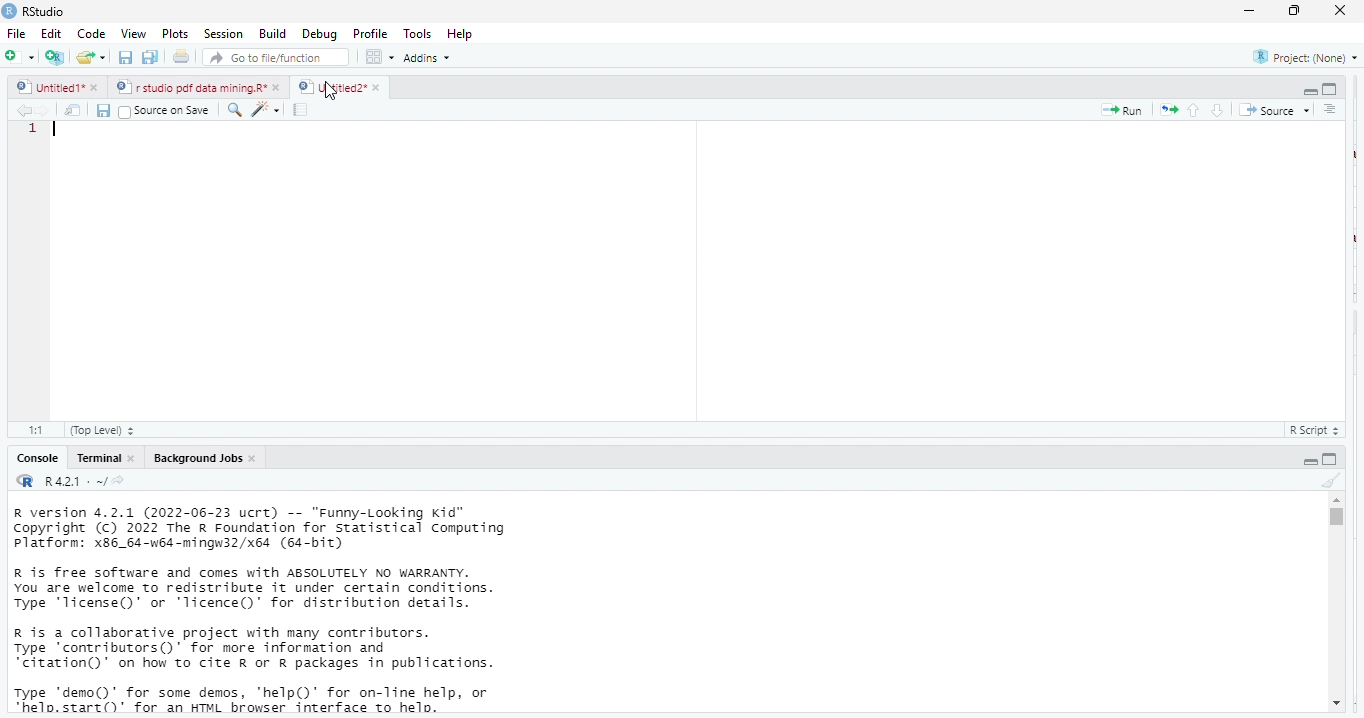 The height and width of the screenshot is (718, 1364). Describe the element at coordinates (108, 430) in the screenshot. I see `top level` at that location.